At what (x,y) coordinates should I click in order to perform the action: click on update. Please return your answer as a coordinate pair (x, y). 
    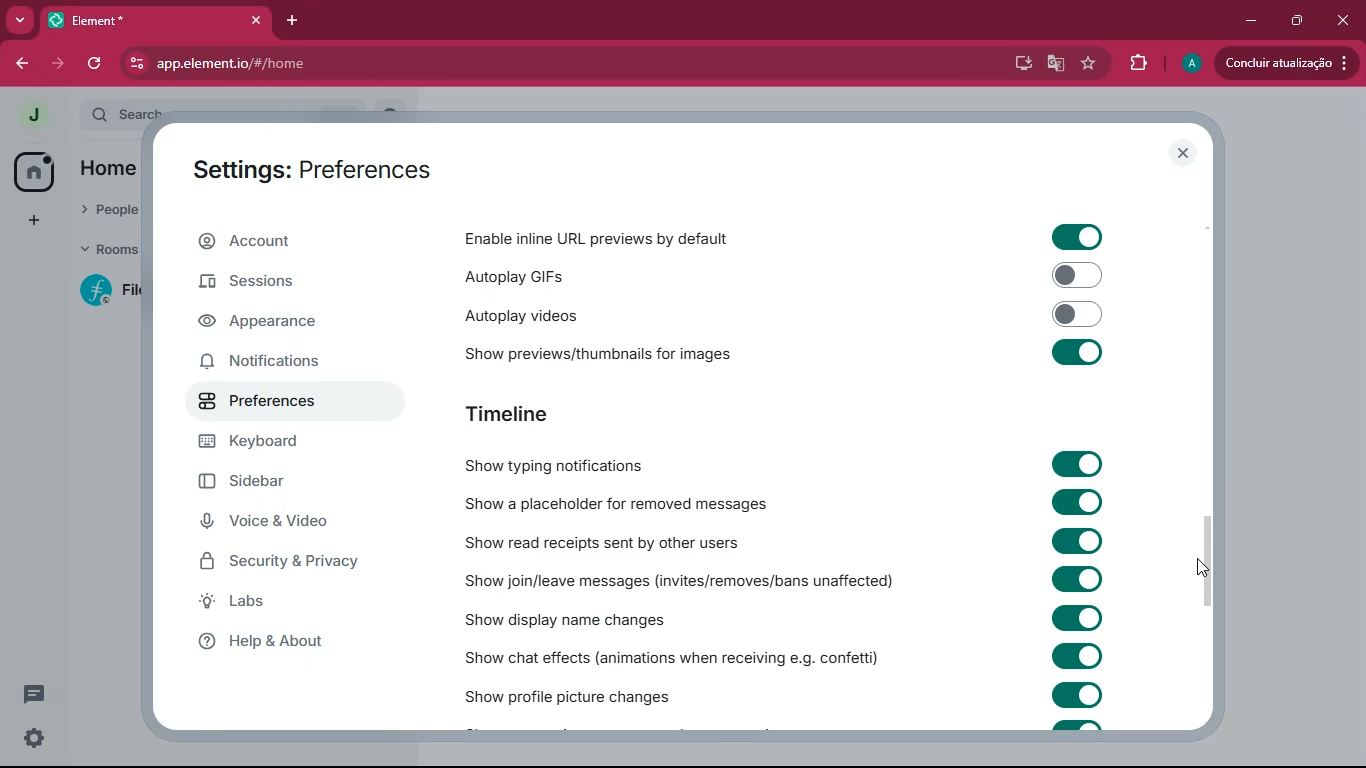
    Looking at the image, I should click on (1287, 63).